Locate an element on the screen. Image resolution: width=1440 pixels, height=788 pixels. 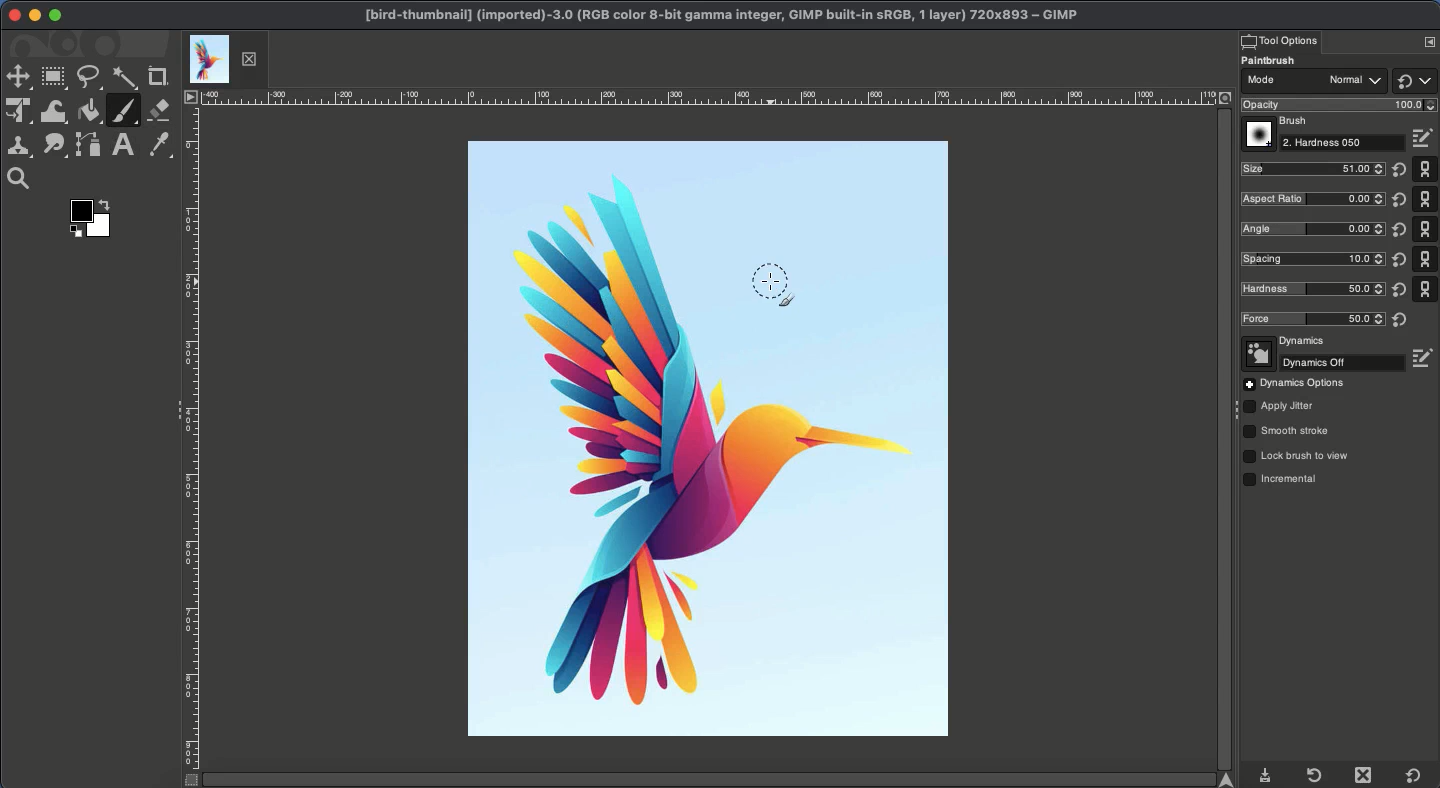
Opacity is located at coordinates (1336, 105).